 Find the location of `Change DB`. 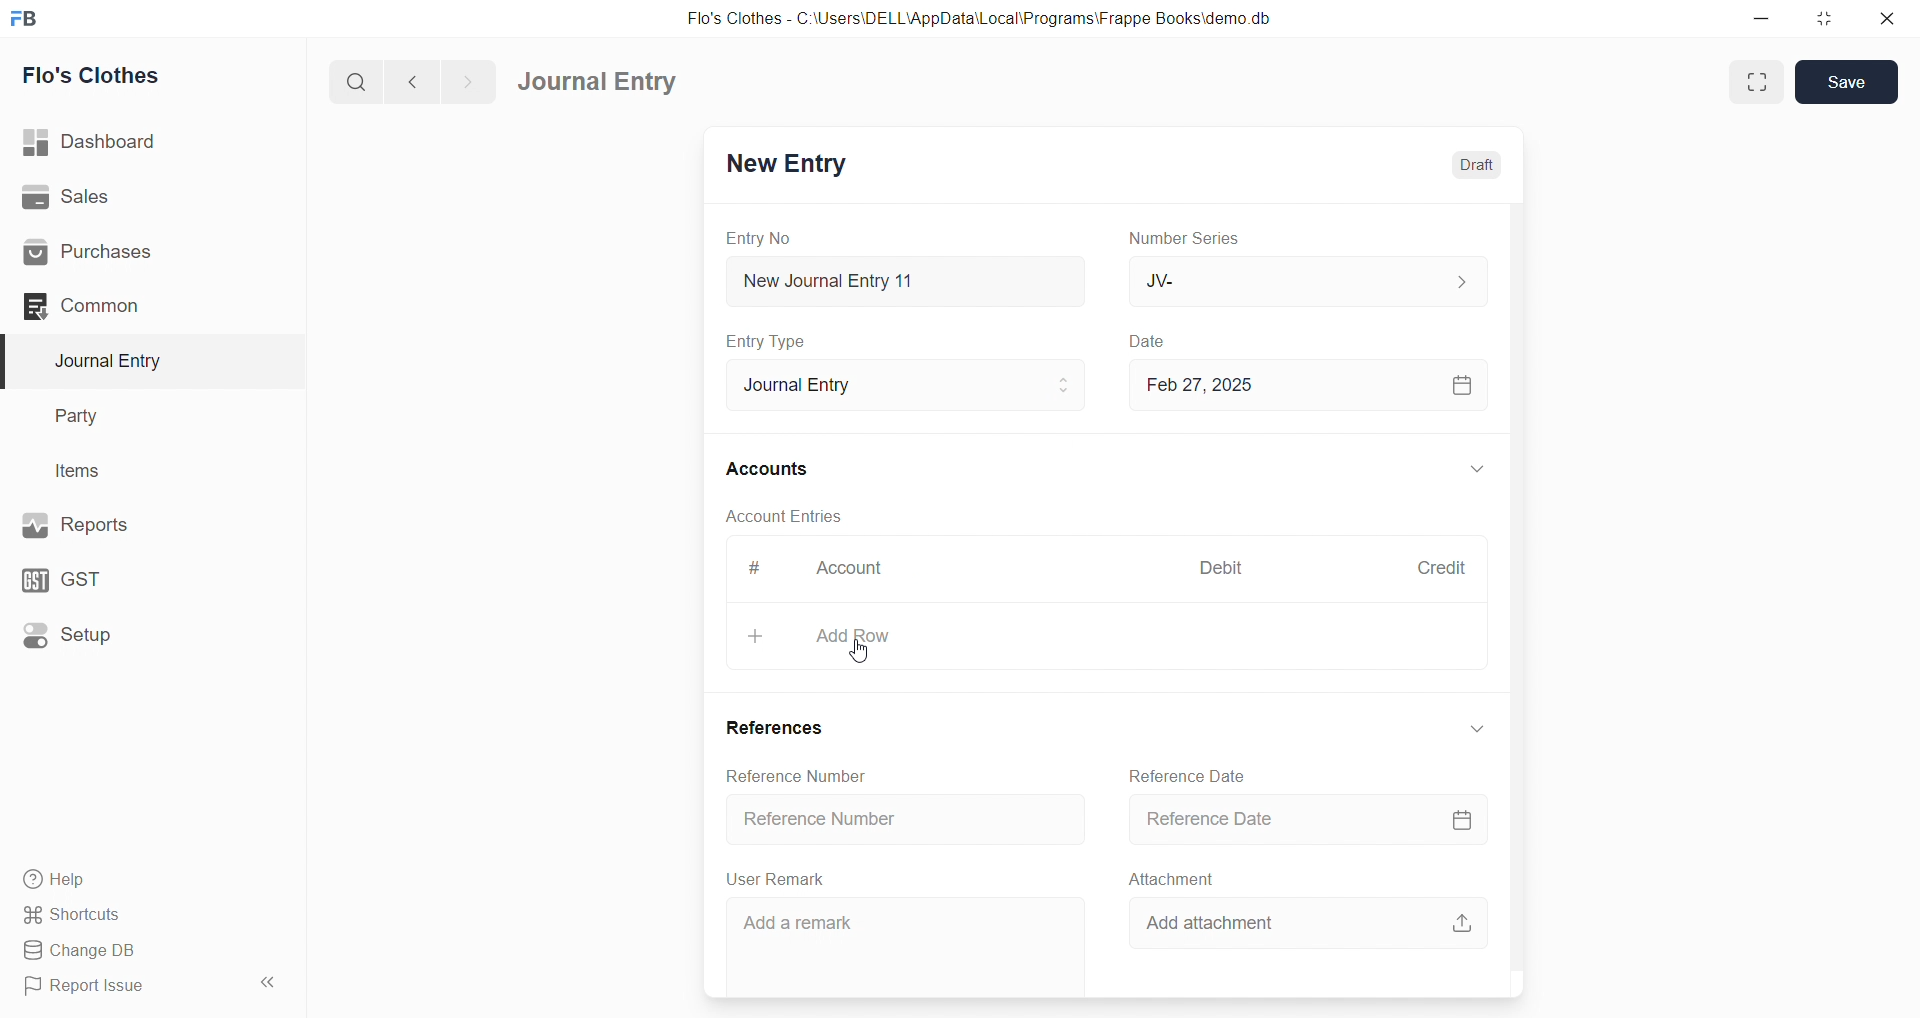

Change DB is located at coordinates (124, 949).